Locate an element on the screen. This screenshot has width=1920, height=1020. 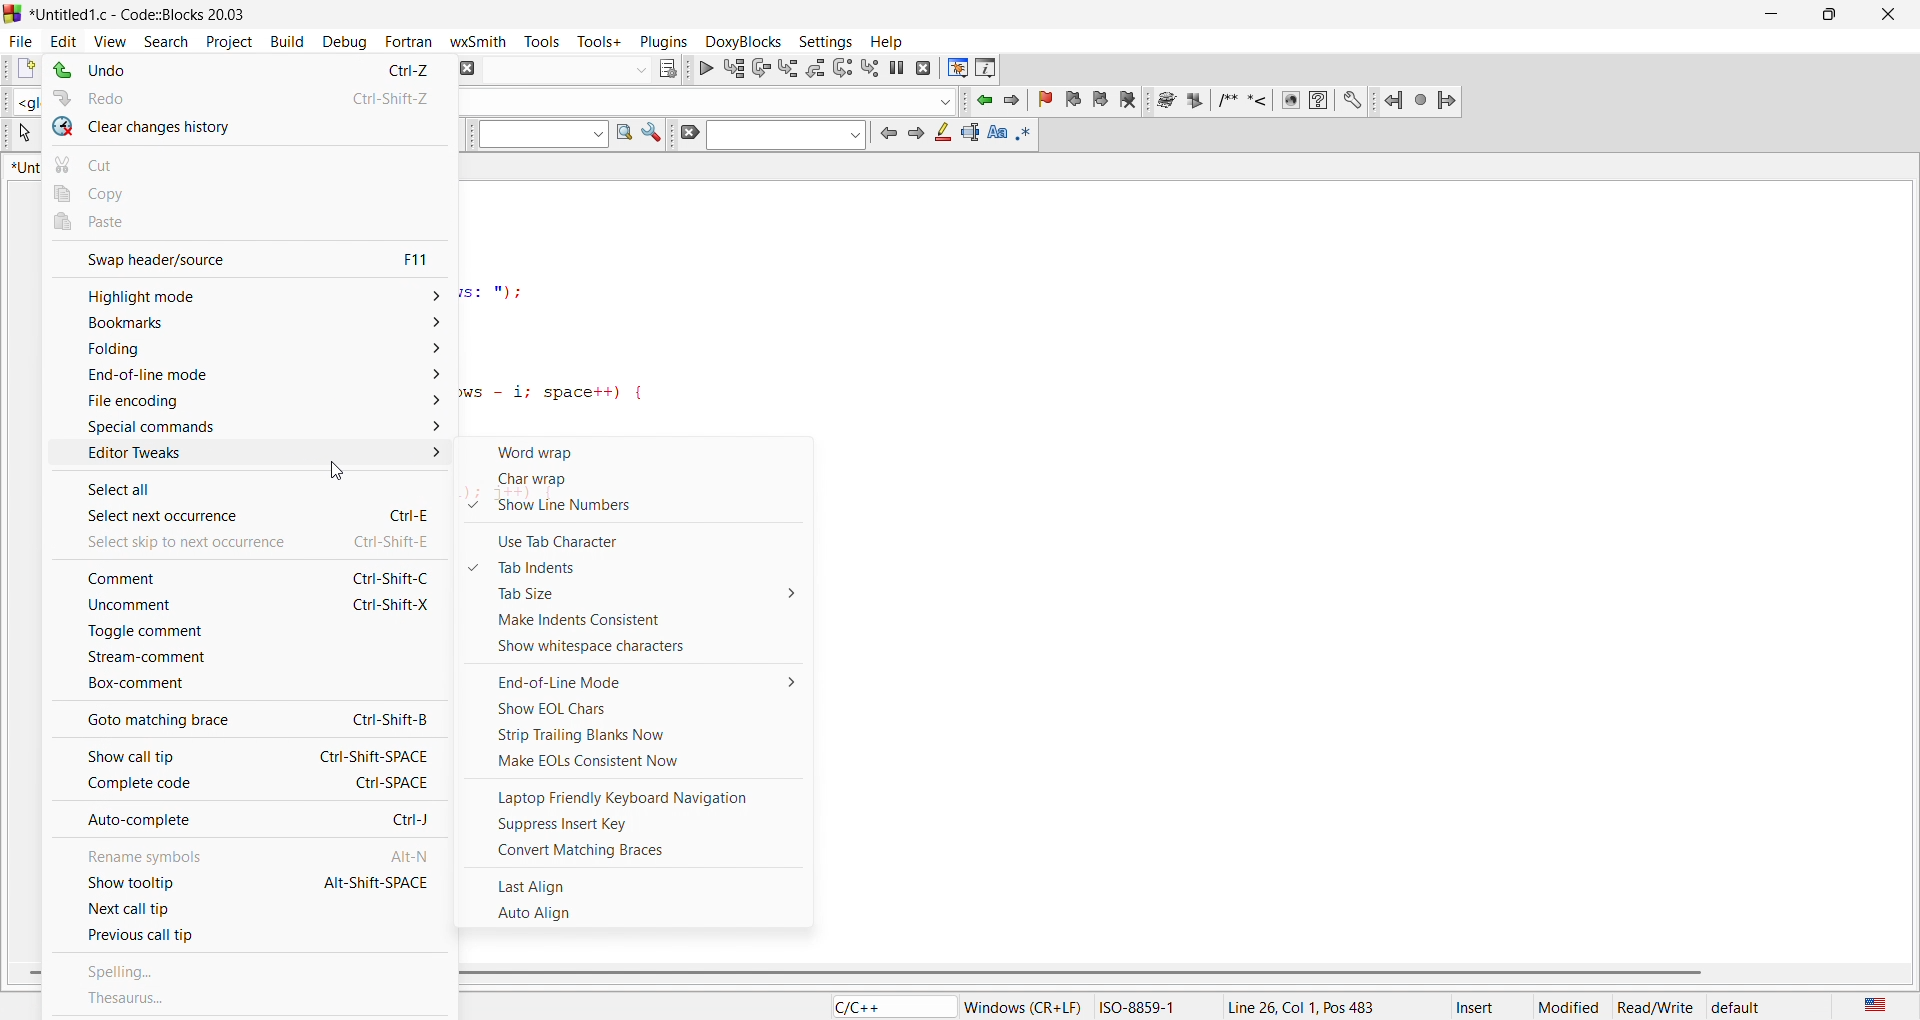
select skip to new occurance is located at coordinates (170, 544).